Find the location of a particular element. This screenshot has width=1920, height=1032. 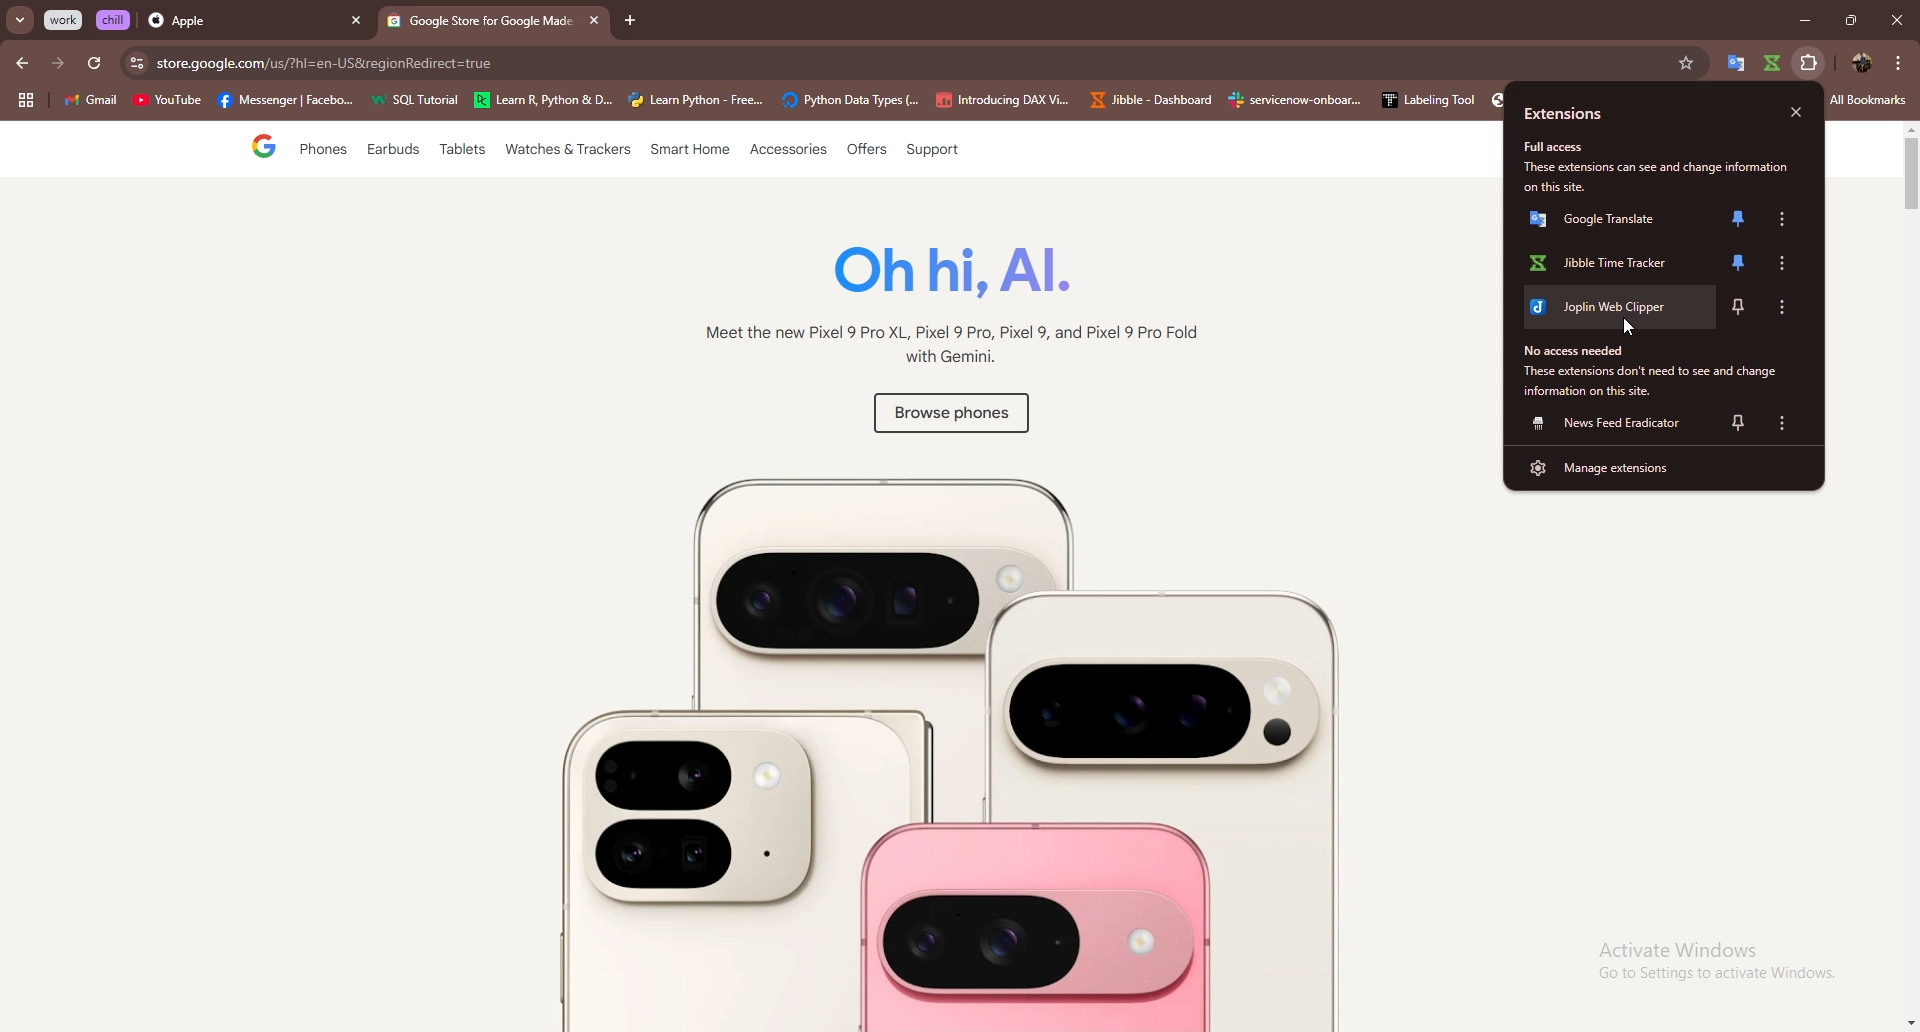

Oh ni, Al.
Meet the new Pixel 9 Pro XL, Pixel 9 Pro, Pixel 9, and Pixel 9 Pro Fold
with Gemini. is located at coordinates (940, 310).